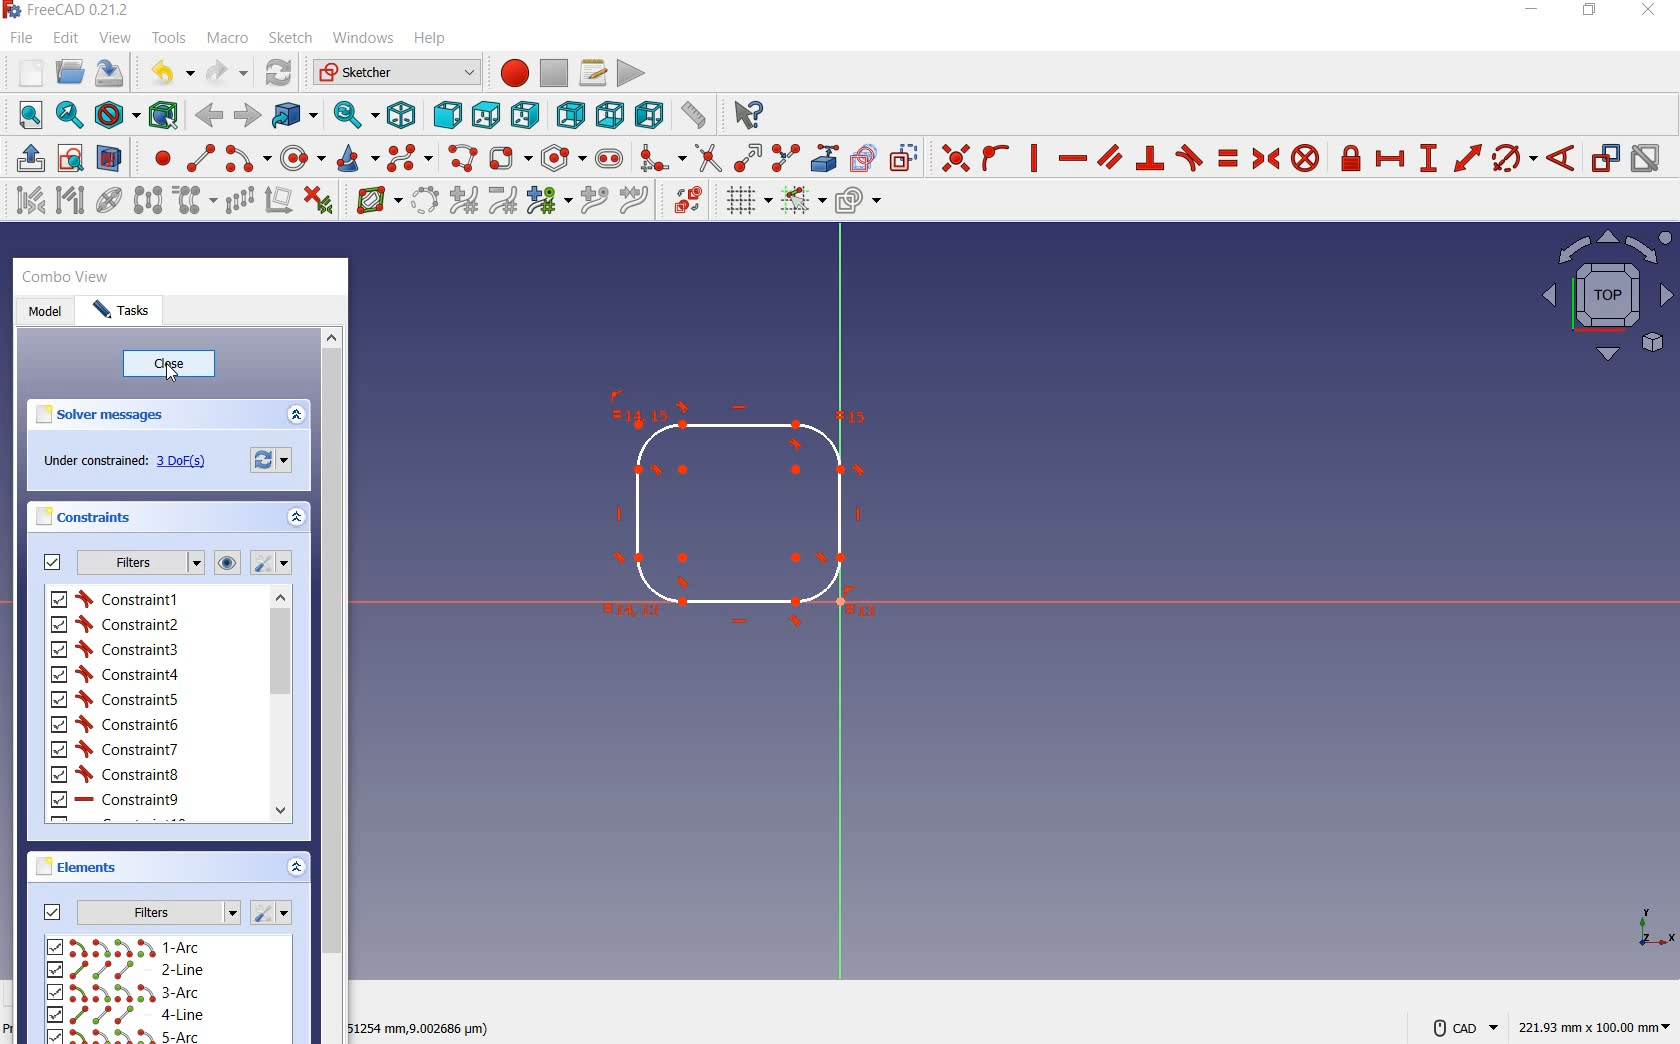 This screenshot has width=1680, height=1044. I want to click on select associated geometry, so click(71, 203).